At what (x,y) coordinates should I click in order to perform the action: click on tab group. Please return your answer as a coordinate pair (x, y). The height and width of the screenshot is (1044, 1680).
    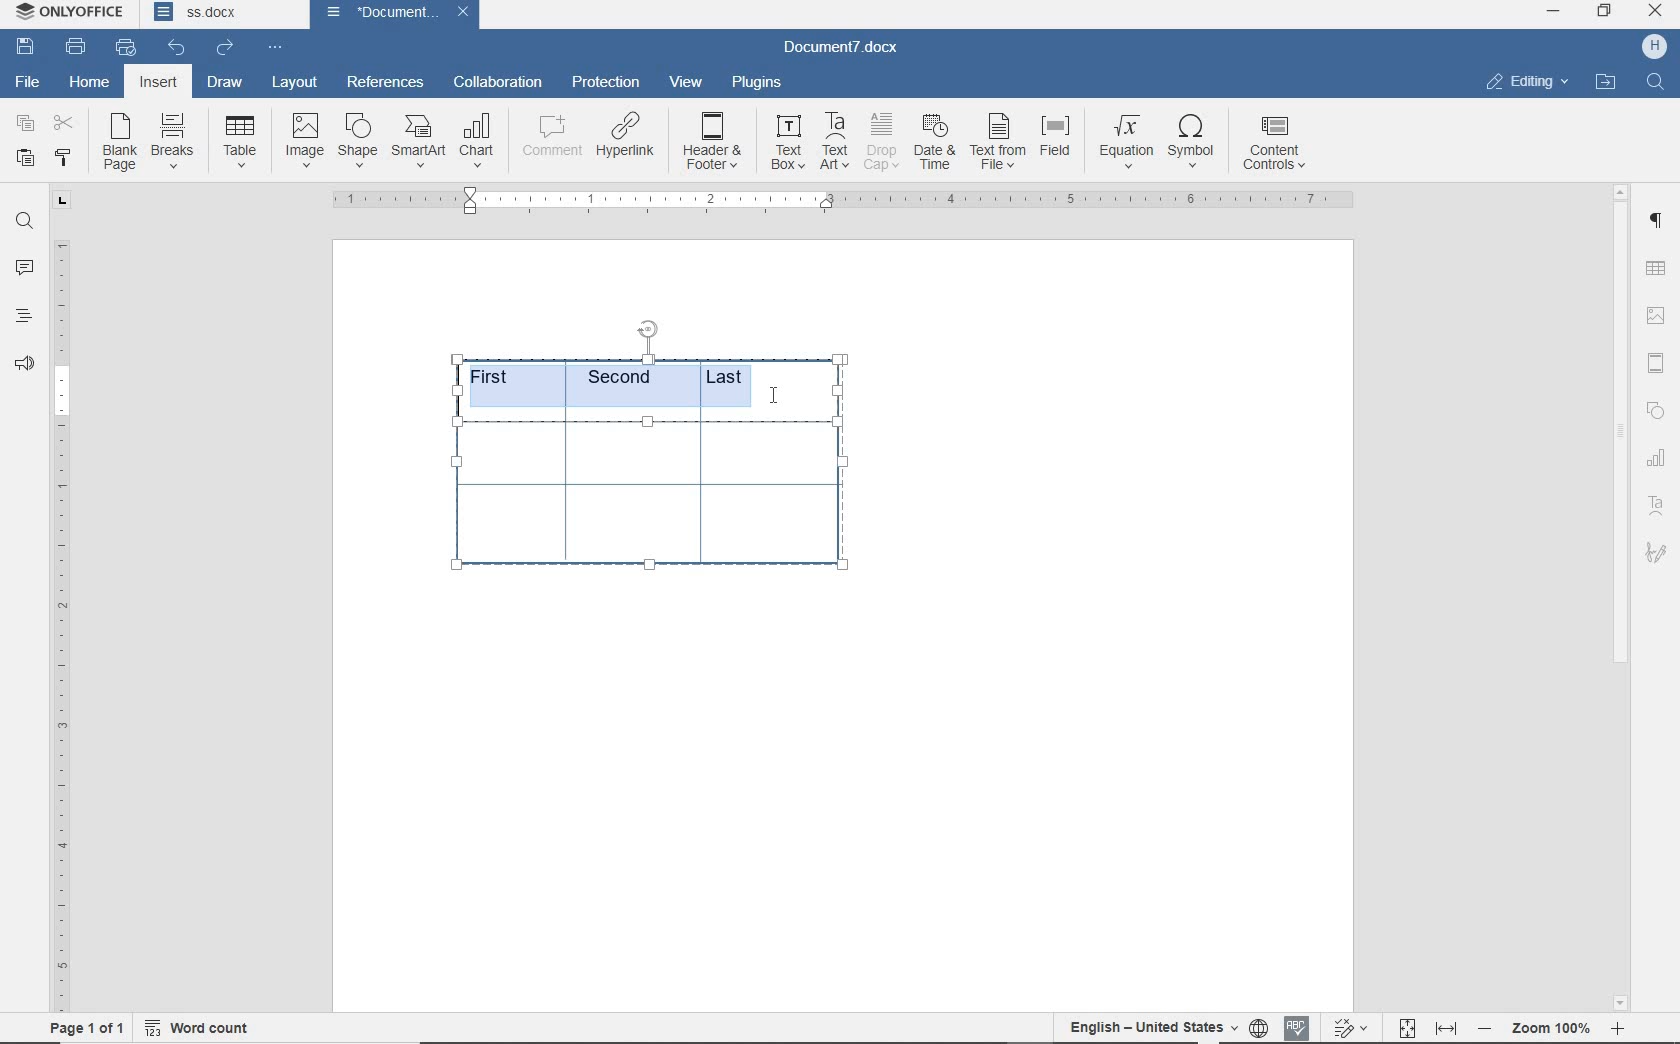
    Looking at the image, I should click on (59, 201).